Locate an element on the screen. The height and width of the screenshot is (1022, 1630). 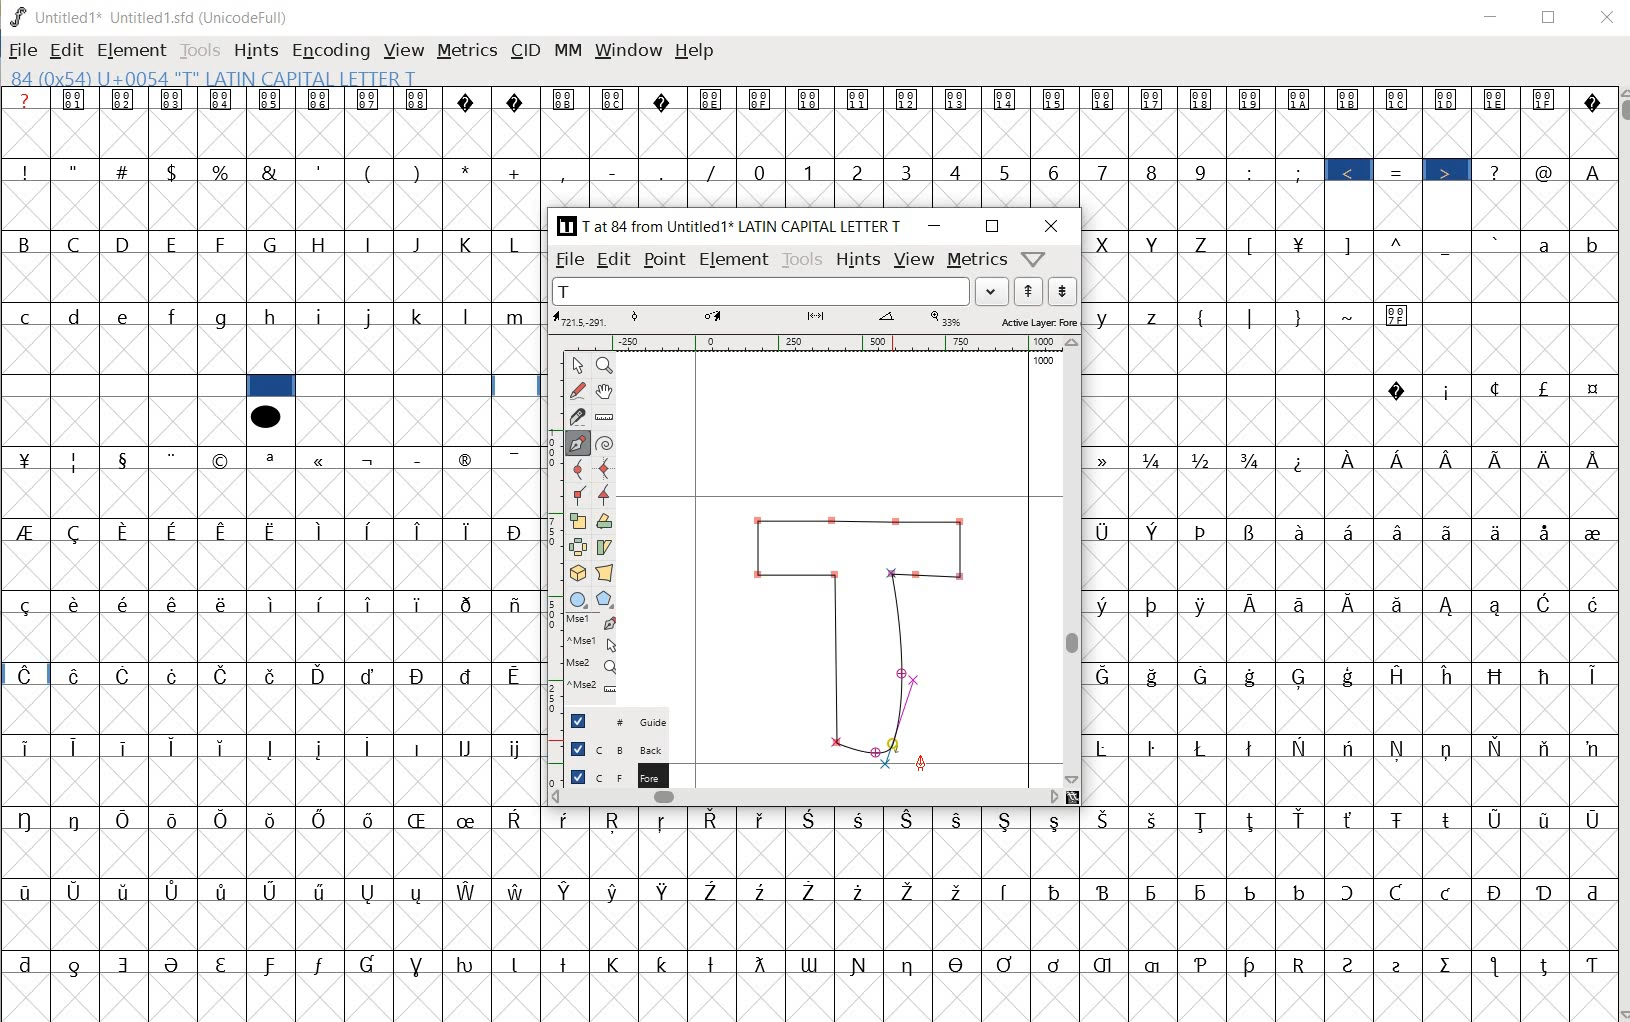
Symbol is located at coordinates (323, 675).